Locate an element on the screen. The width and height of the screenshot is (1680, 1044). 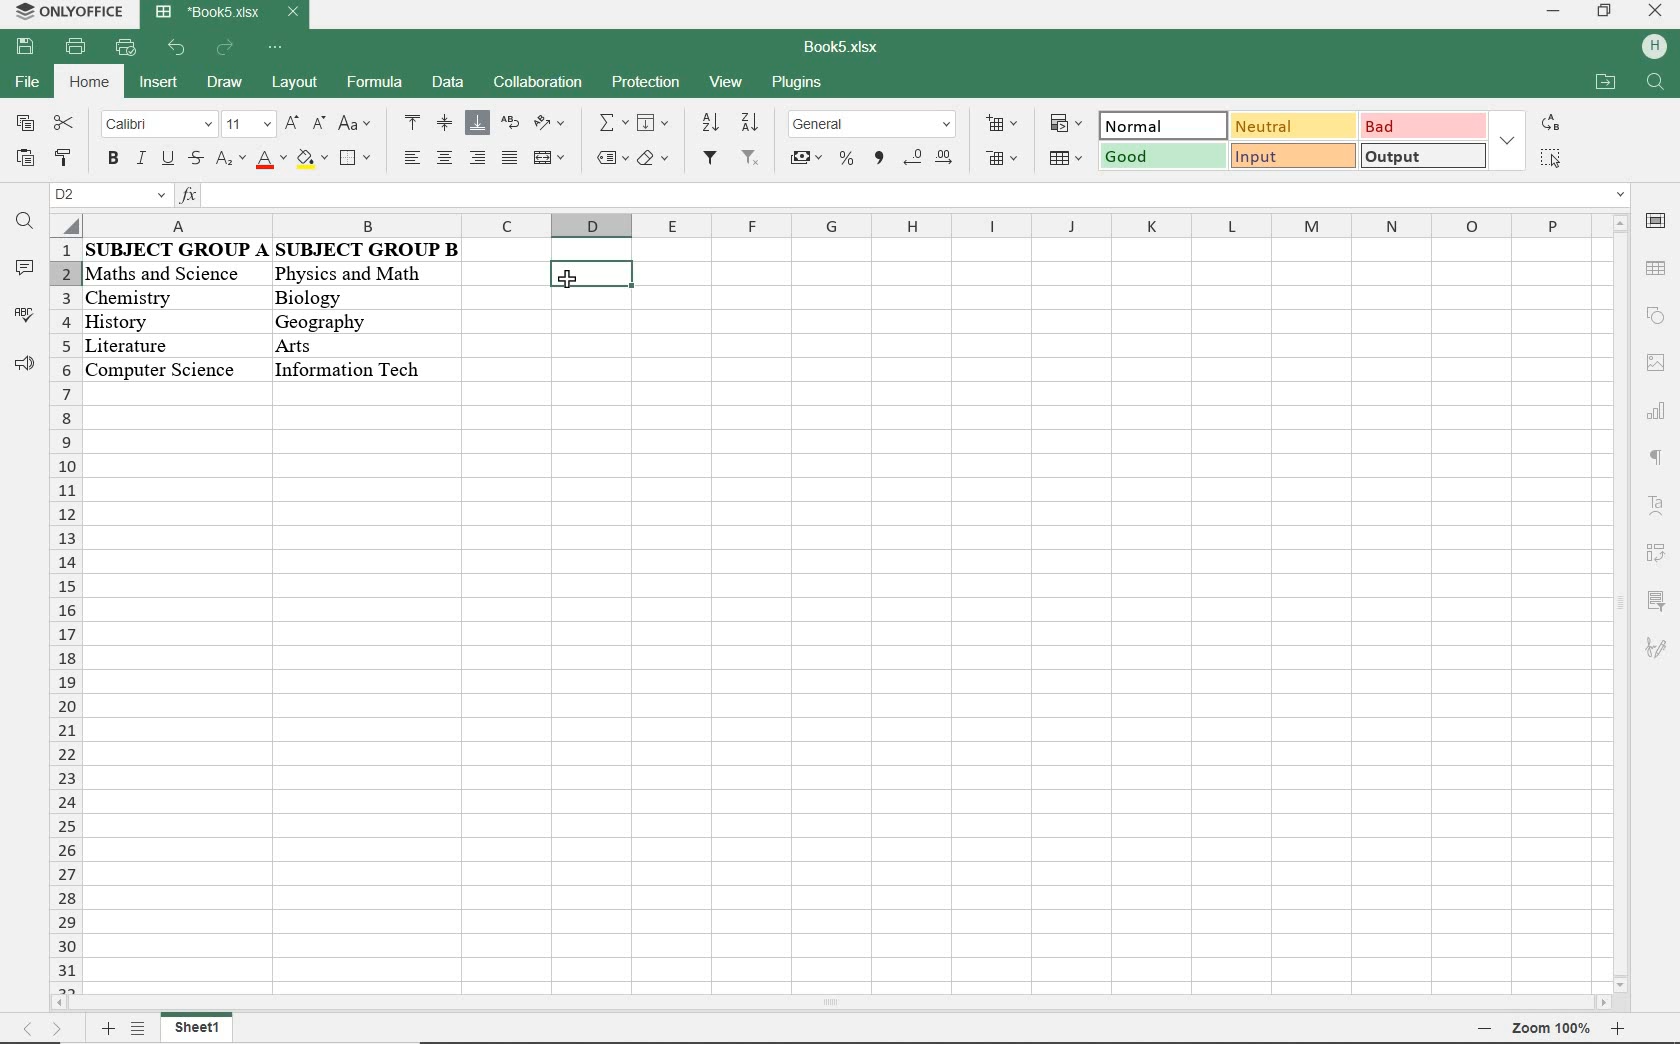
signature is located at coordinates (1655, 648).